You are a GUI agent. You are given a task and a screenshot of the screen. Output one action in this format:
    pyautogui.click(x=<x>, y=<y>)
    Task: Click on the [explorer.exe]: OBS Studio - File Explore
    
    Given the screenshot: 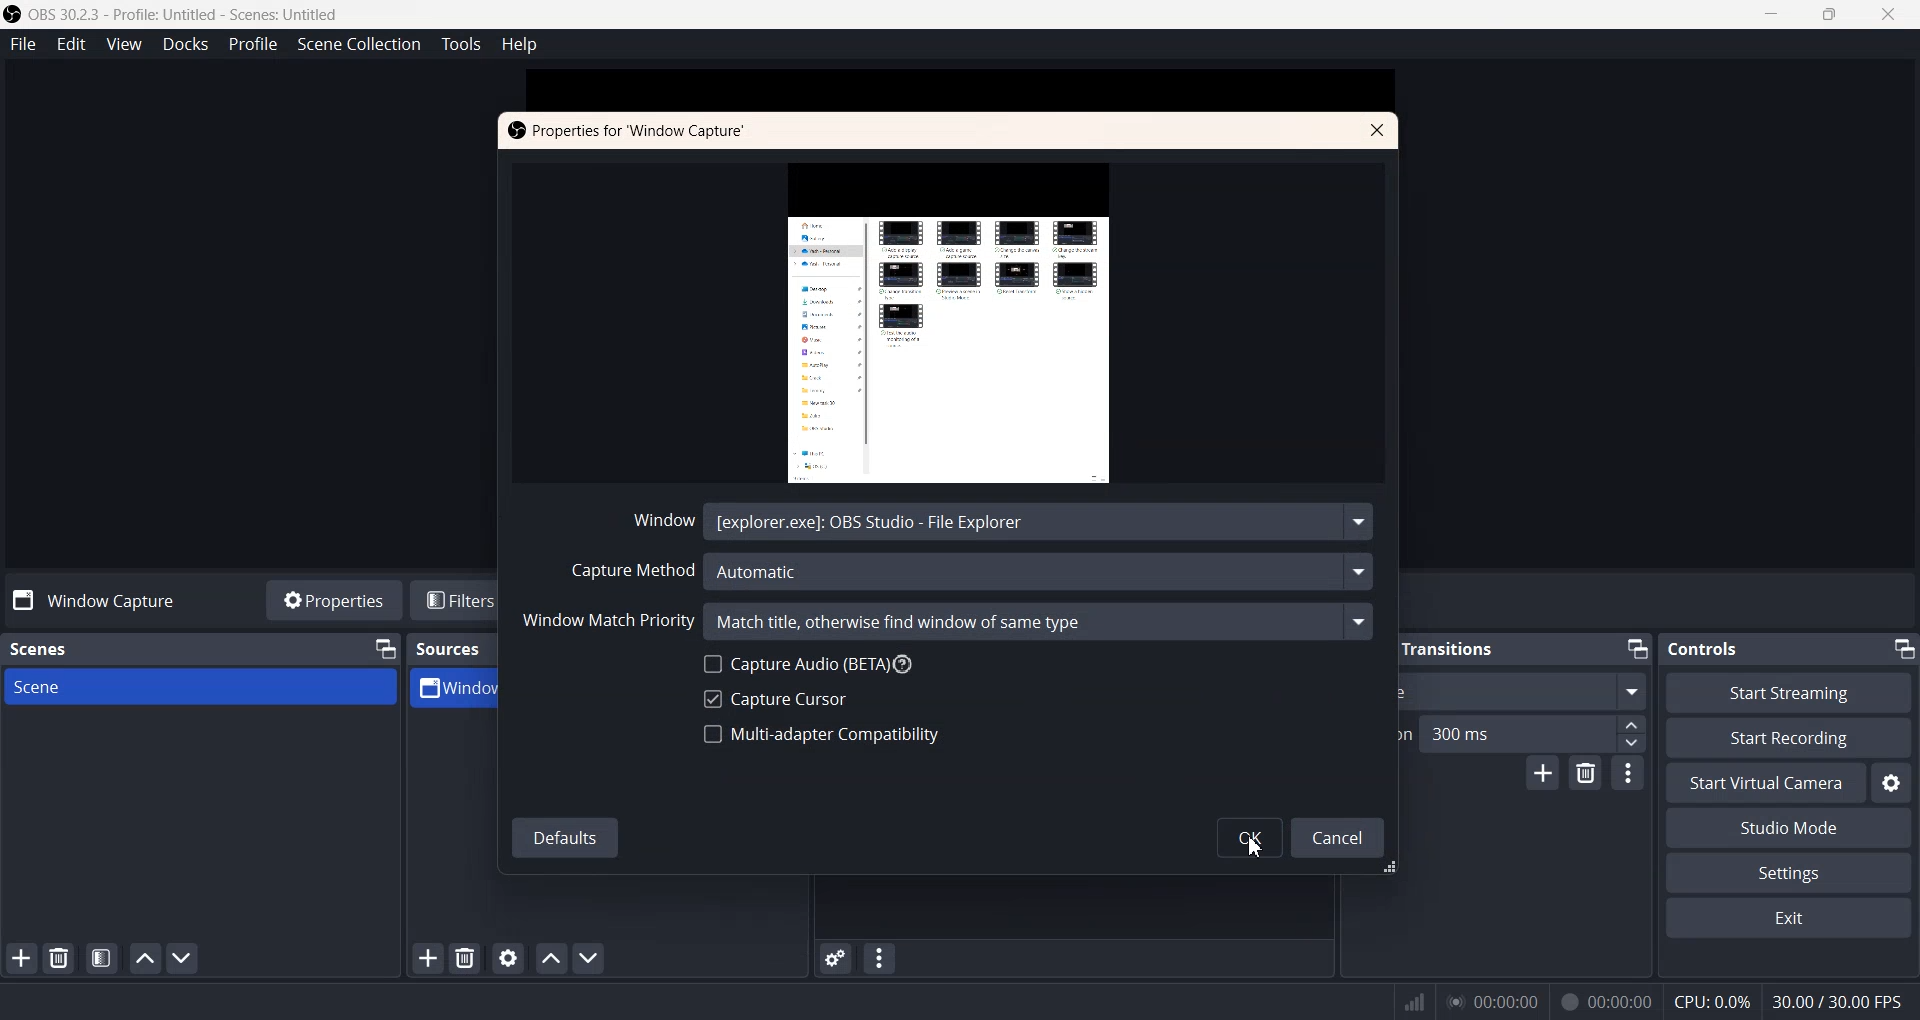 What is the action you would take?
    pyautogui.click(x=1047, y=522)
    